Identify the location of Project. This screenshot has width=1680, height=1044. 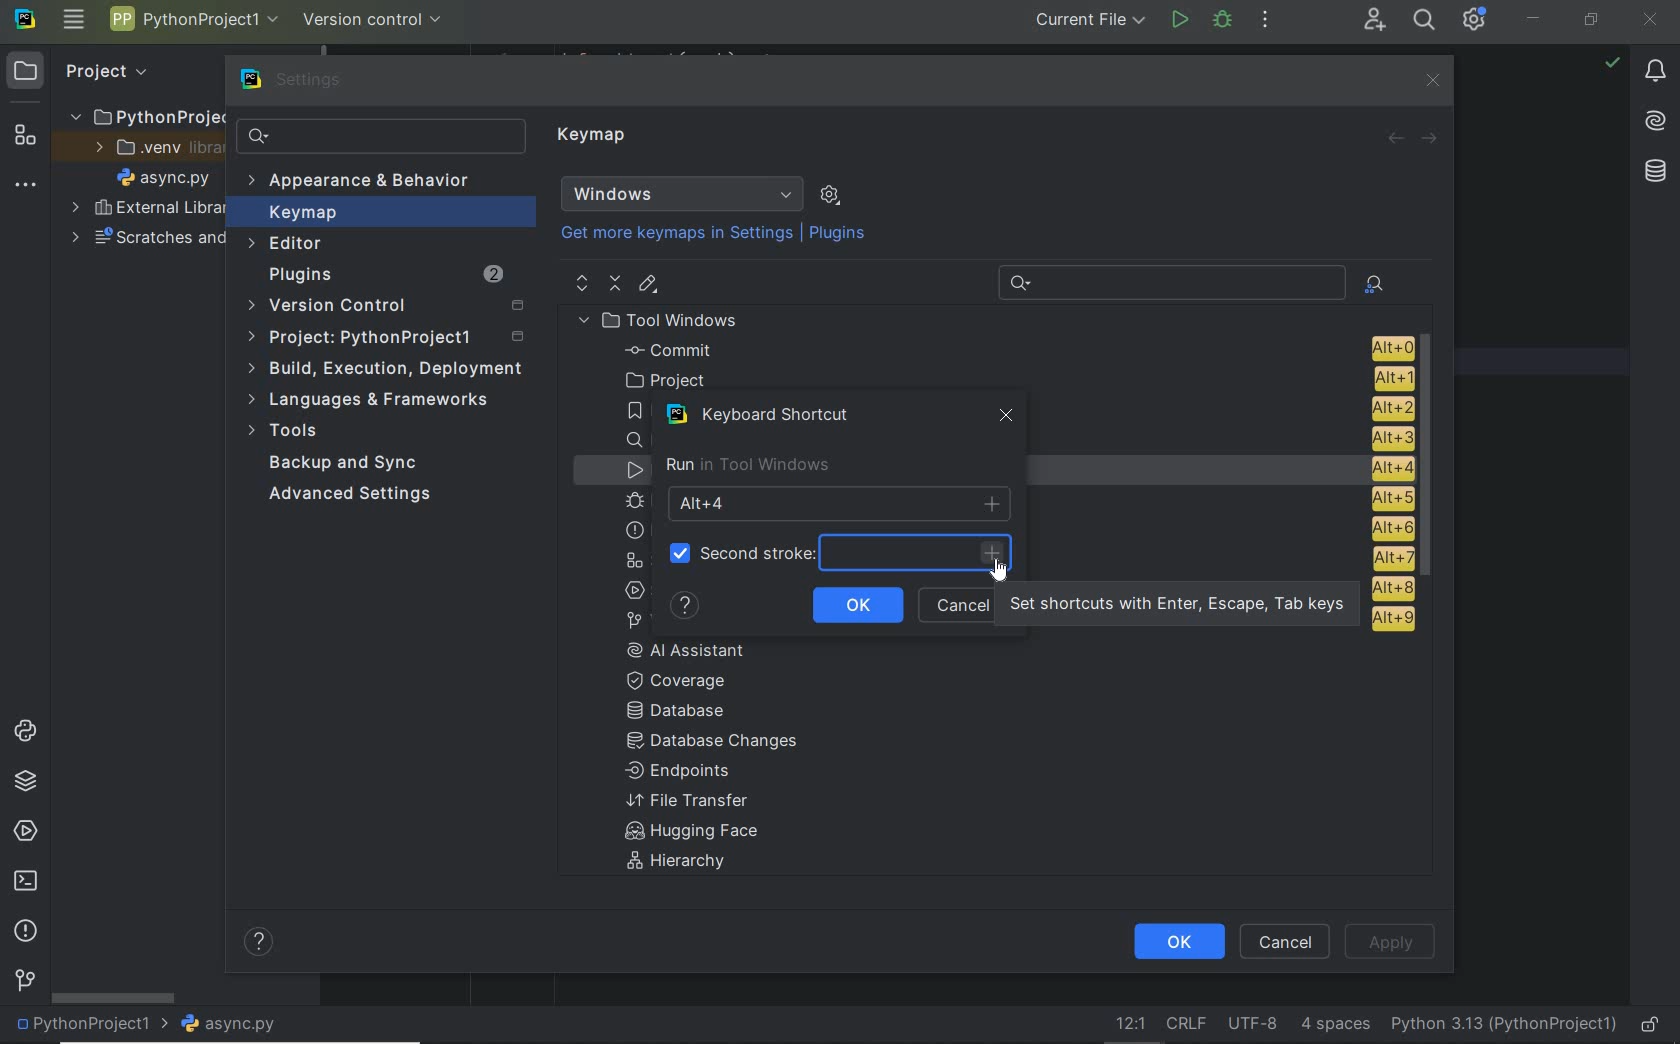
(390, 338).